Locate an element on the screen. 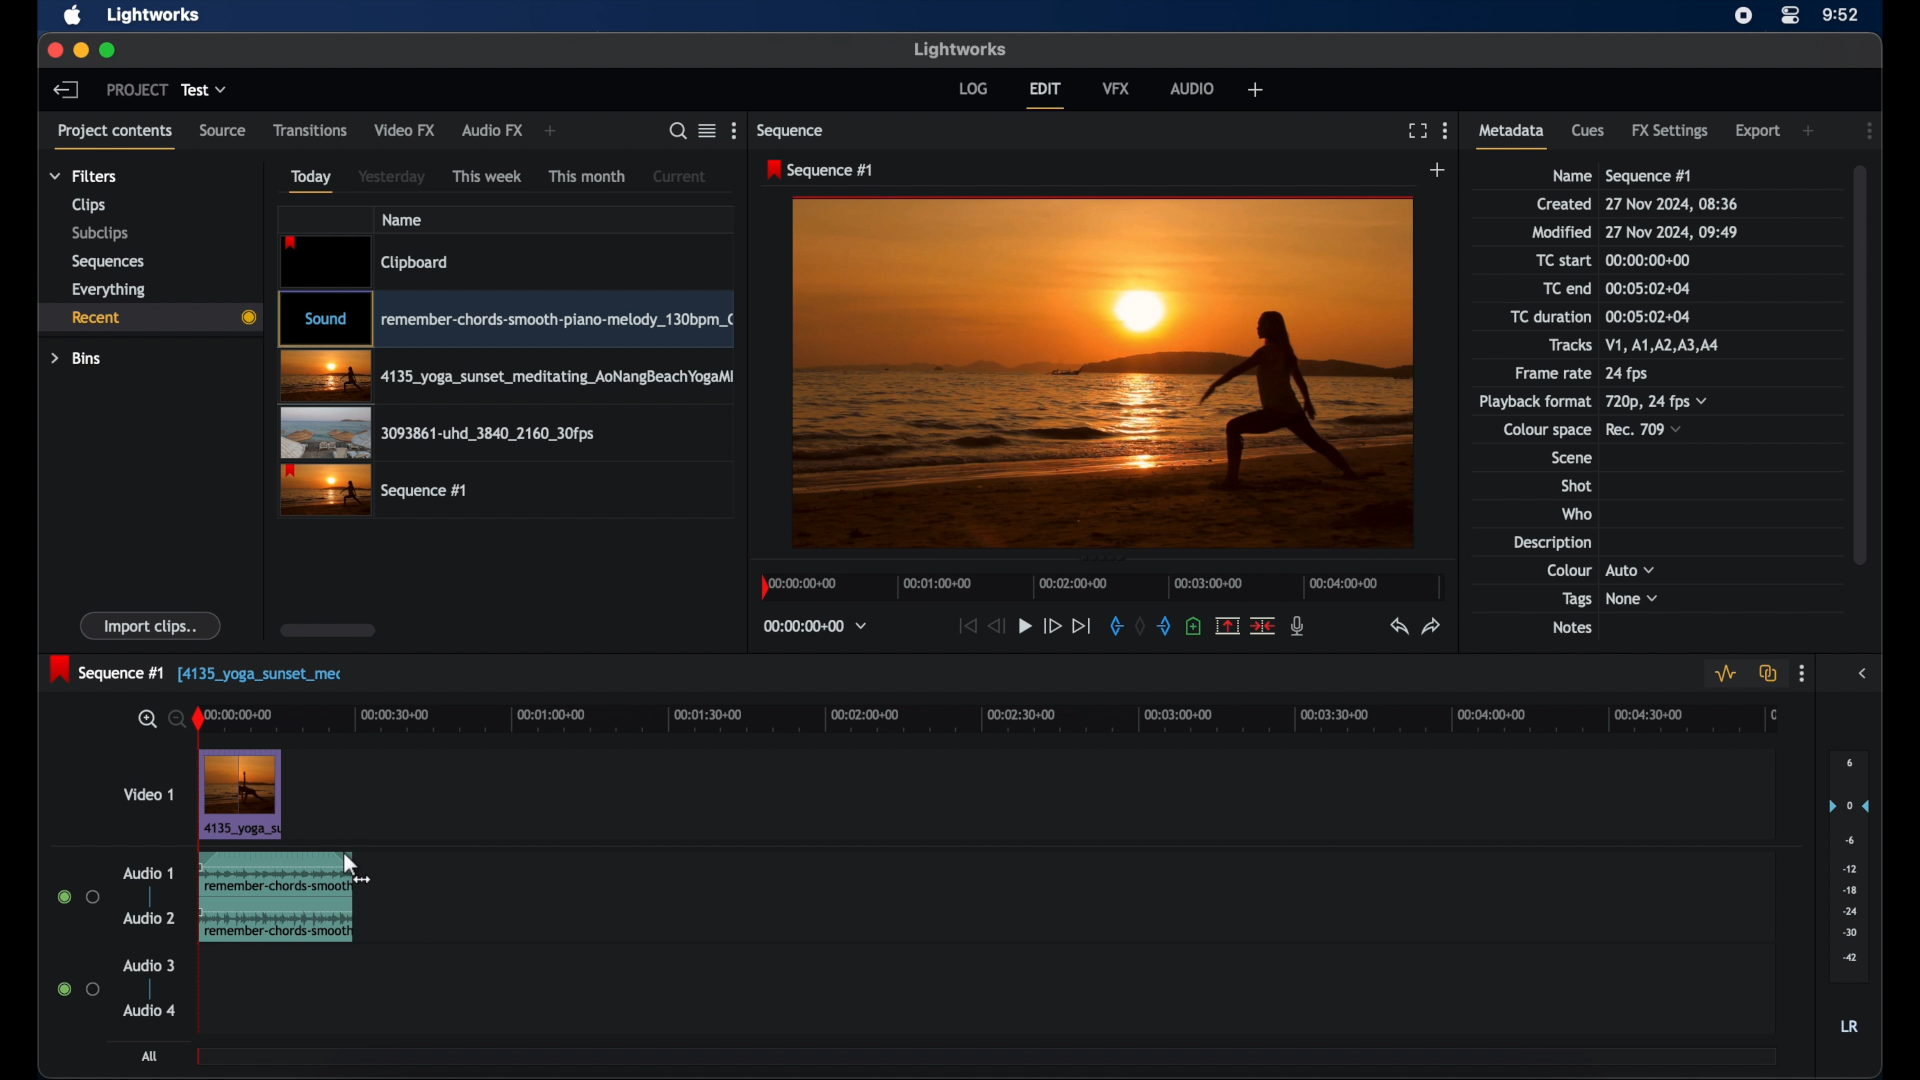 This screenshot has height=1080, width=1920. add is located at coordinates (552, 131).